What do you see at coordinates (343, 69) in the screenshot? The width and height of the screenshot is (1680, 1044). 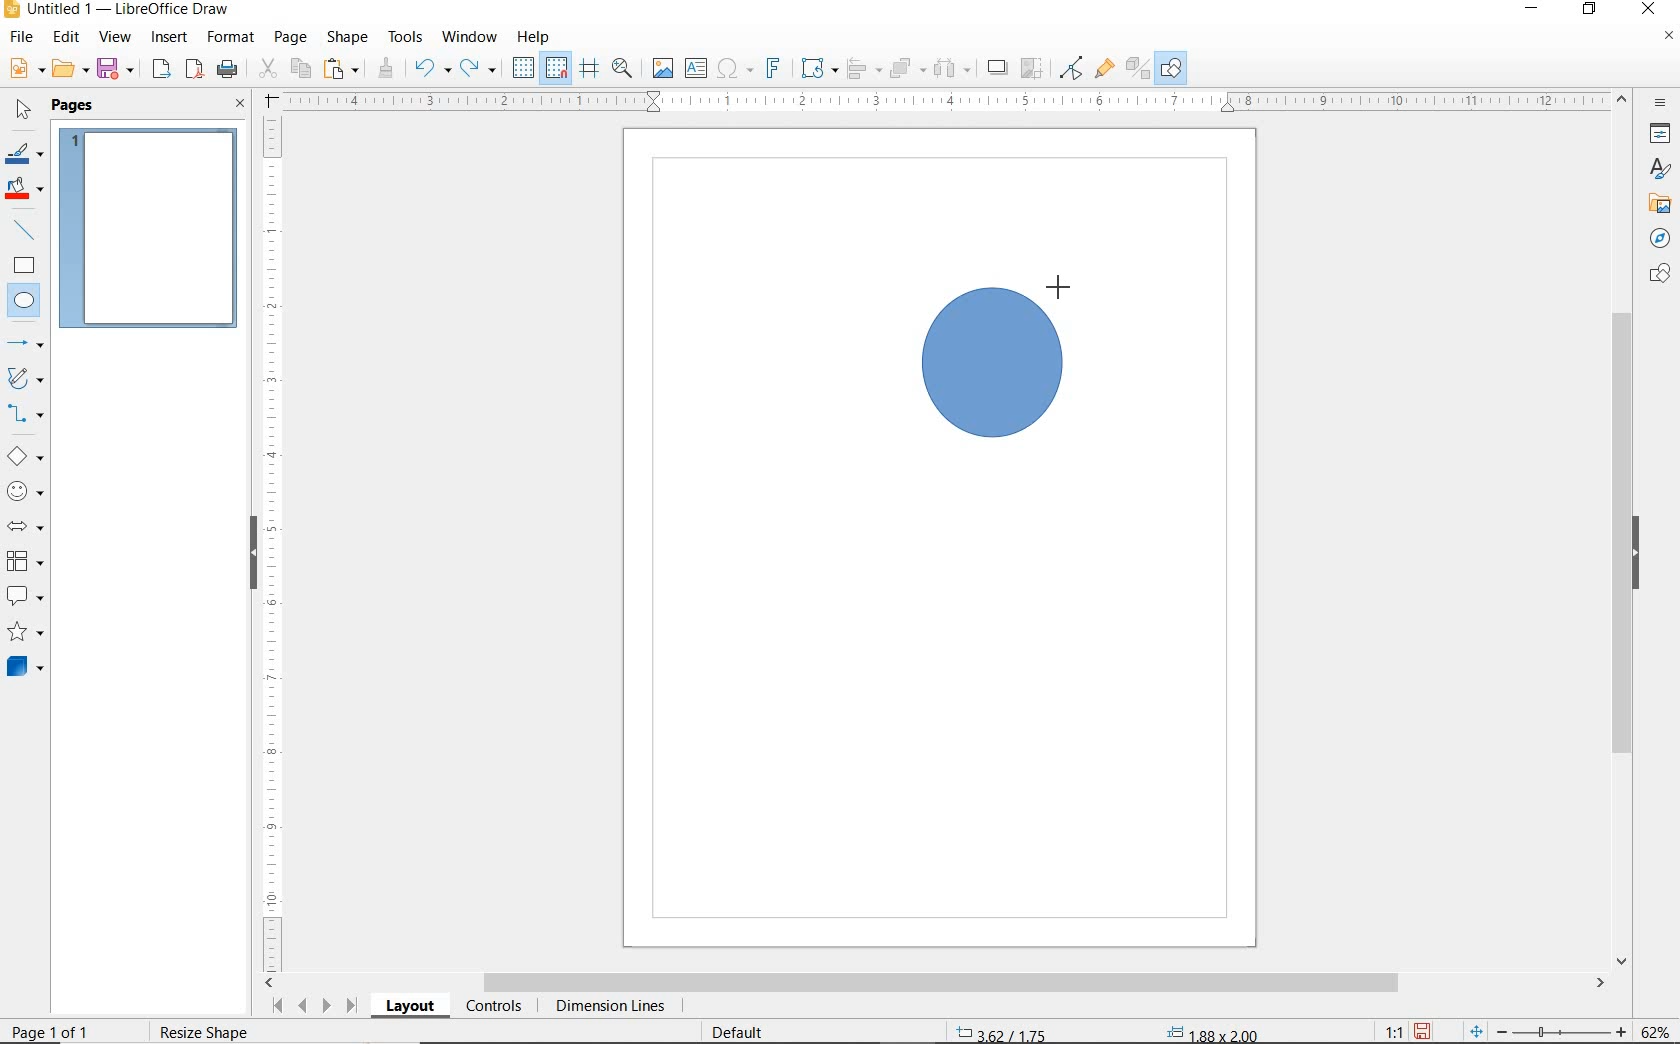 I see `PASTE` at bounding box center [343, 69].